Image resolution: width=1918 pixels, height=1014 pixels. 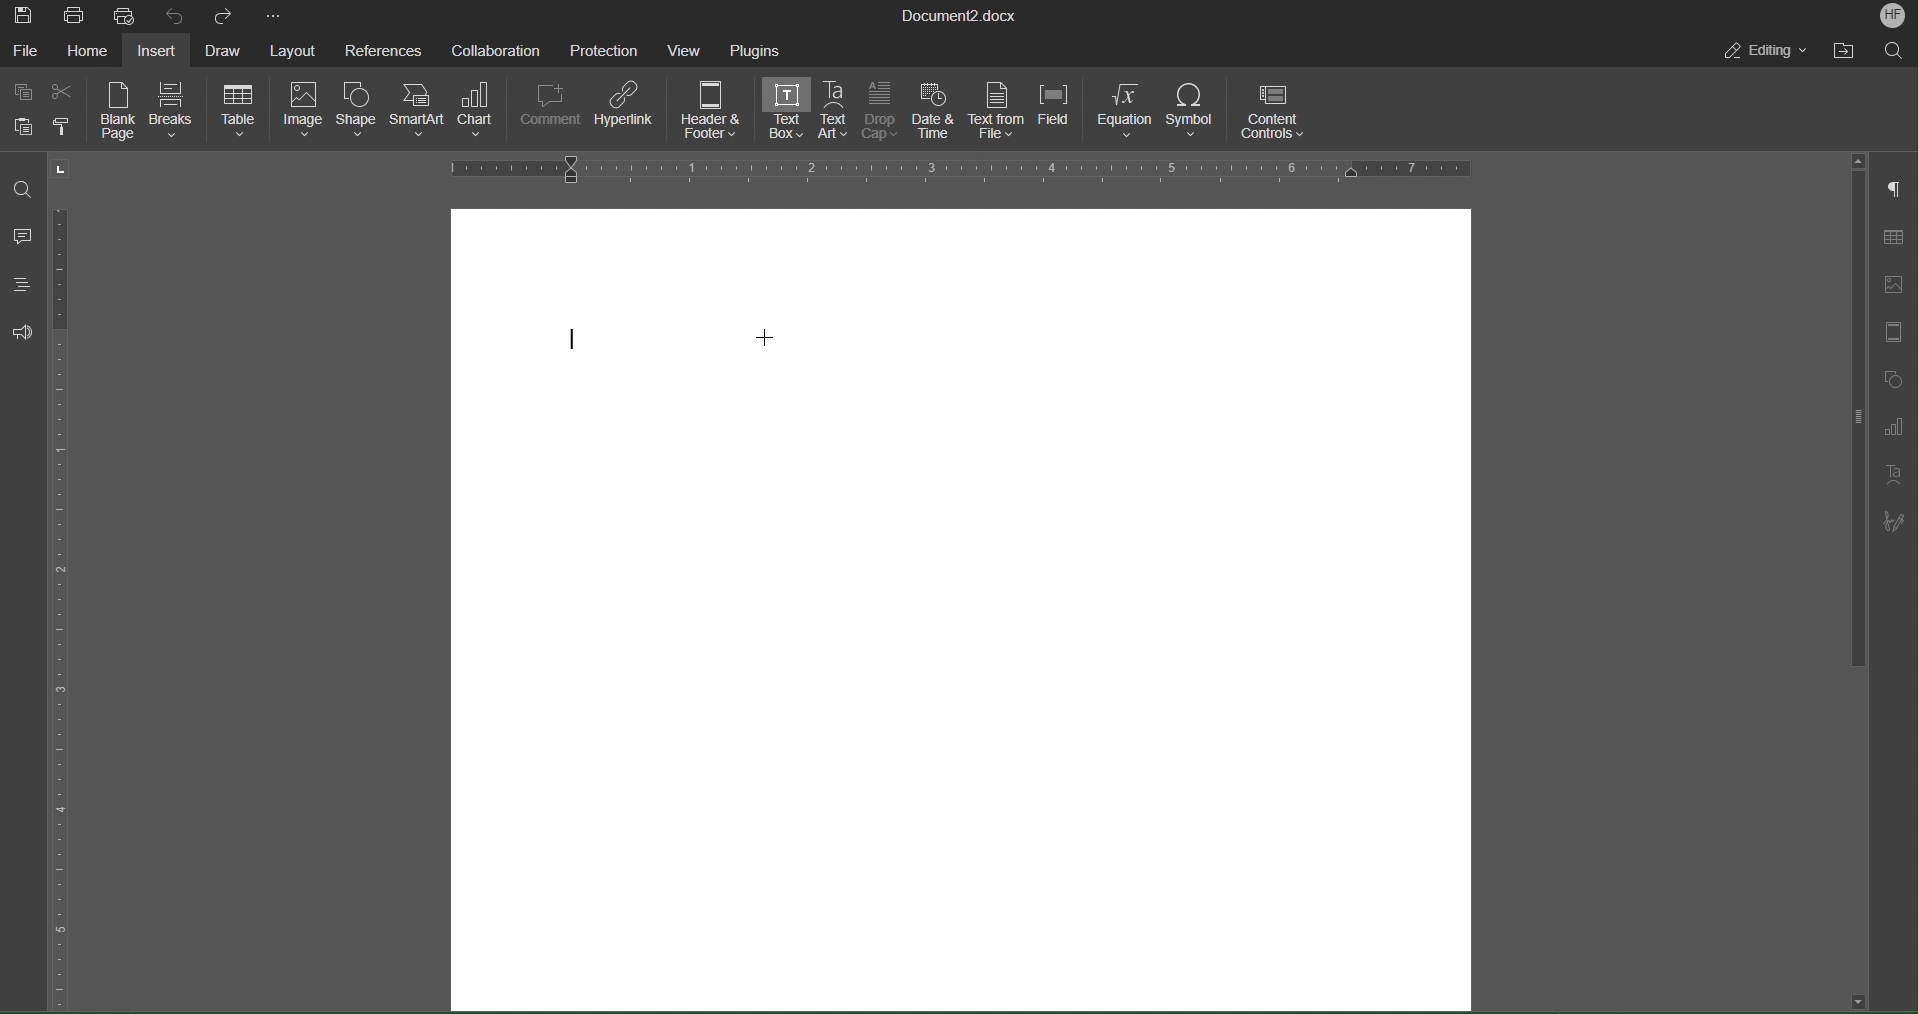 What do you see at coordinates (713, 113) in the screenshot?
I see `Header & Footer` at bounding box center [713, 113].